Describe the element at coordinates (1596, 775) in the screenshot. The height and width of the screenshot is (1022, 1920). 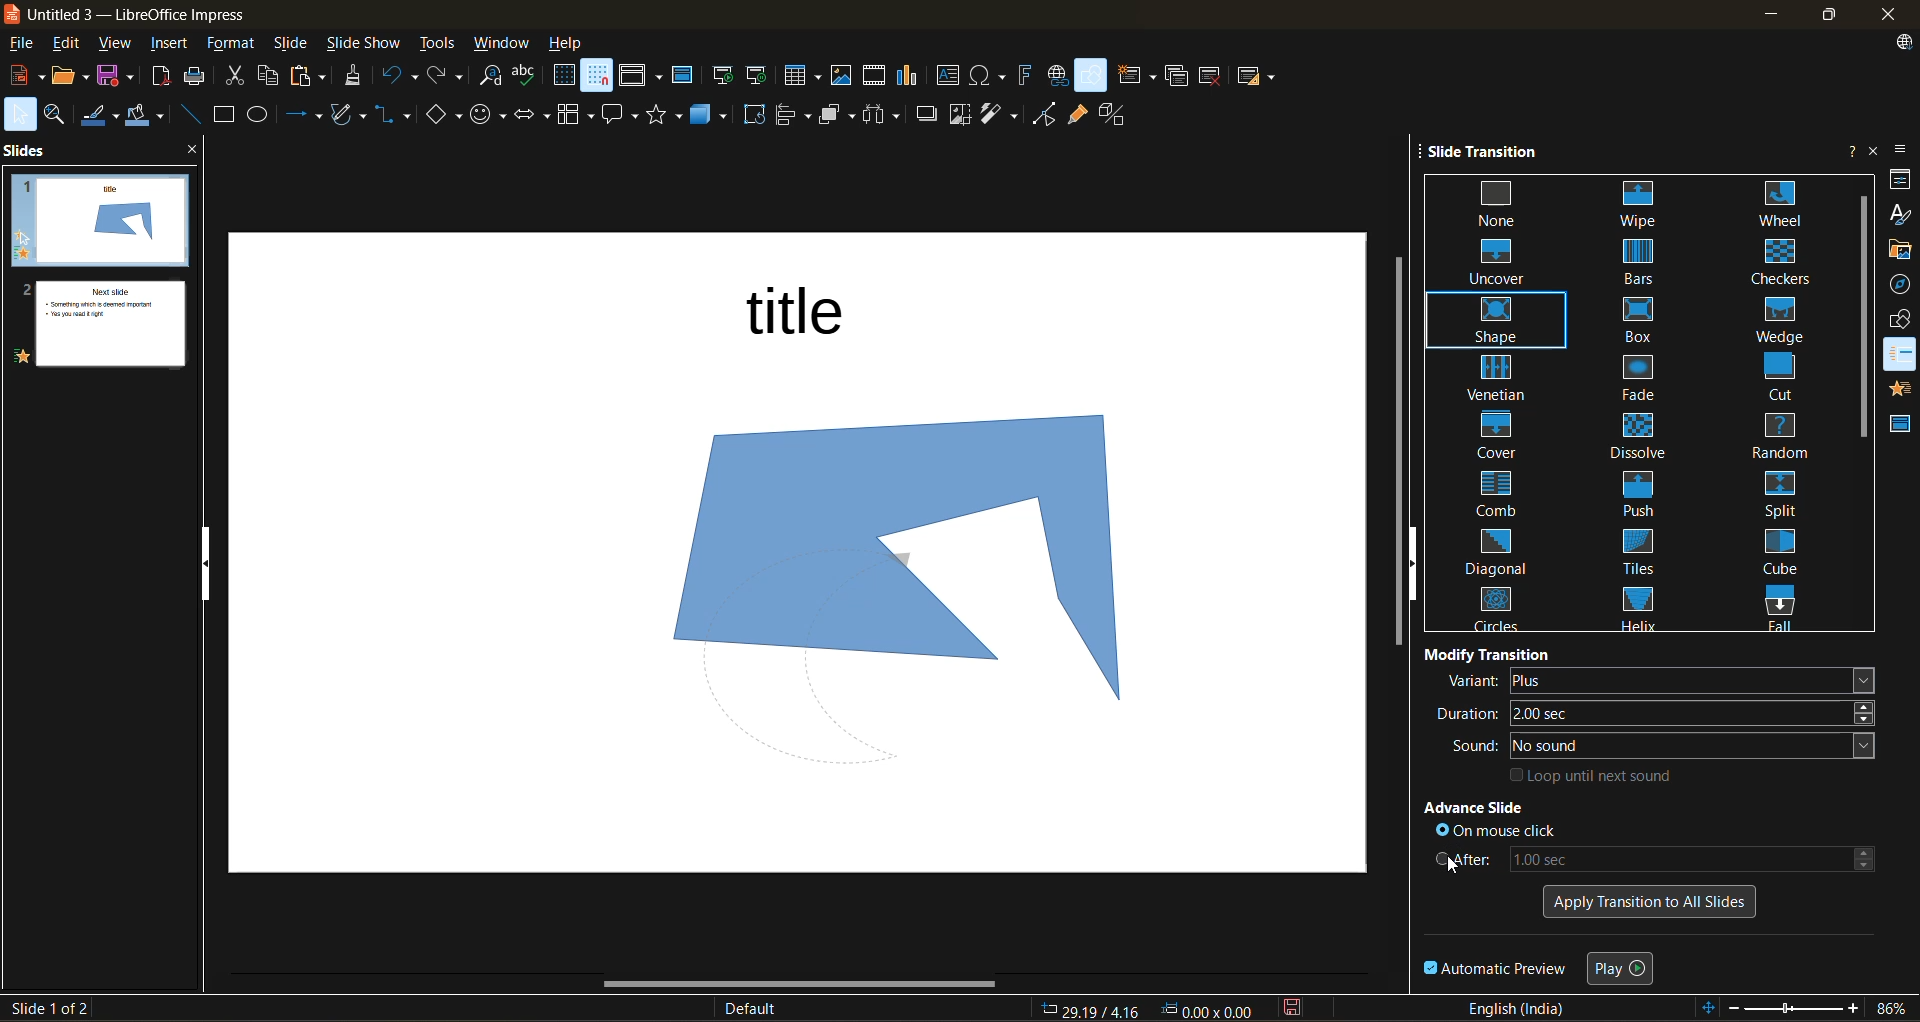
I see `loop until next sound` at that location.